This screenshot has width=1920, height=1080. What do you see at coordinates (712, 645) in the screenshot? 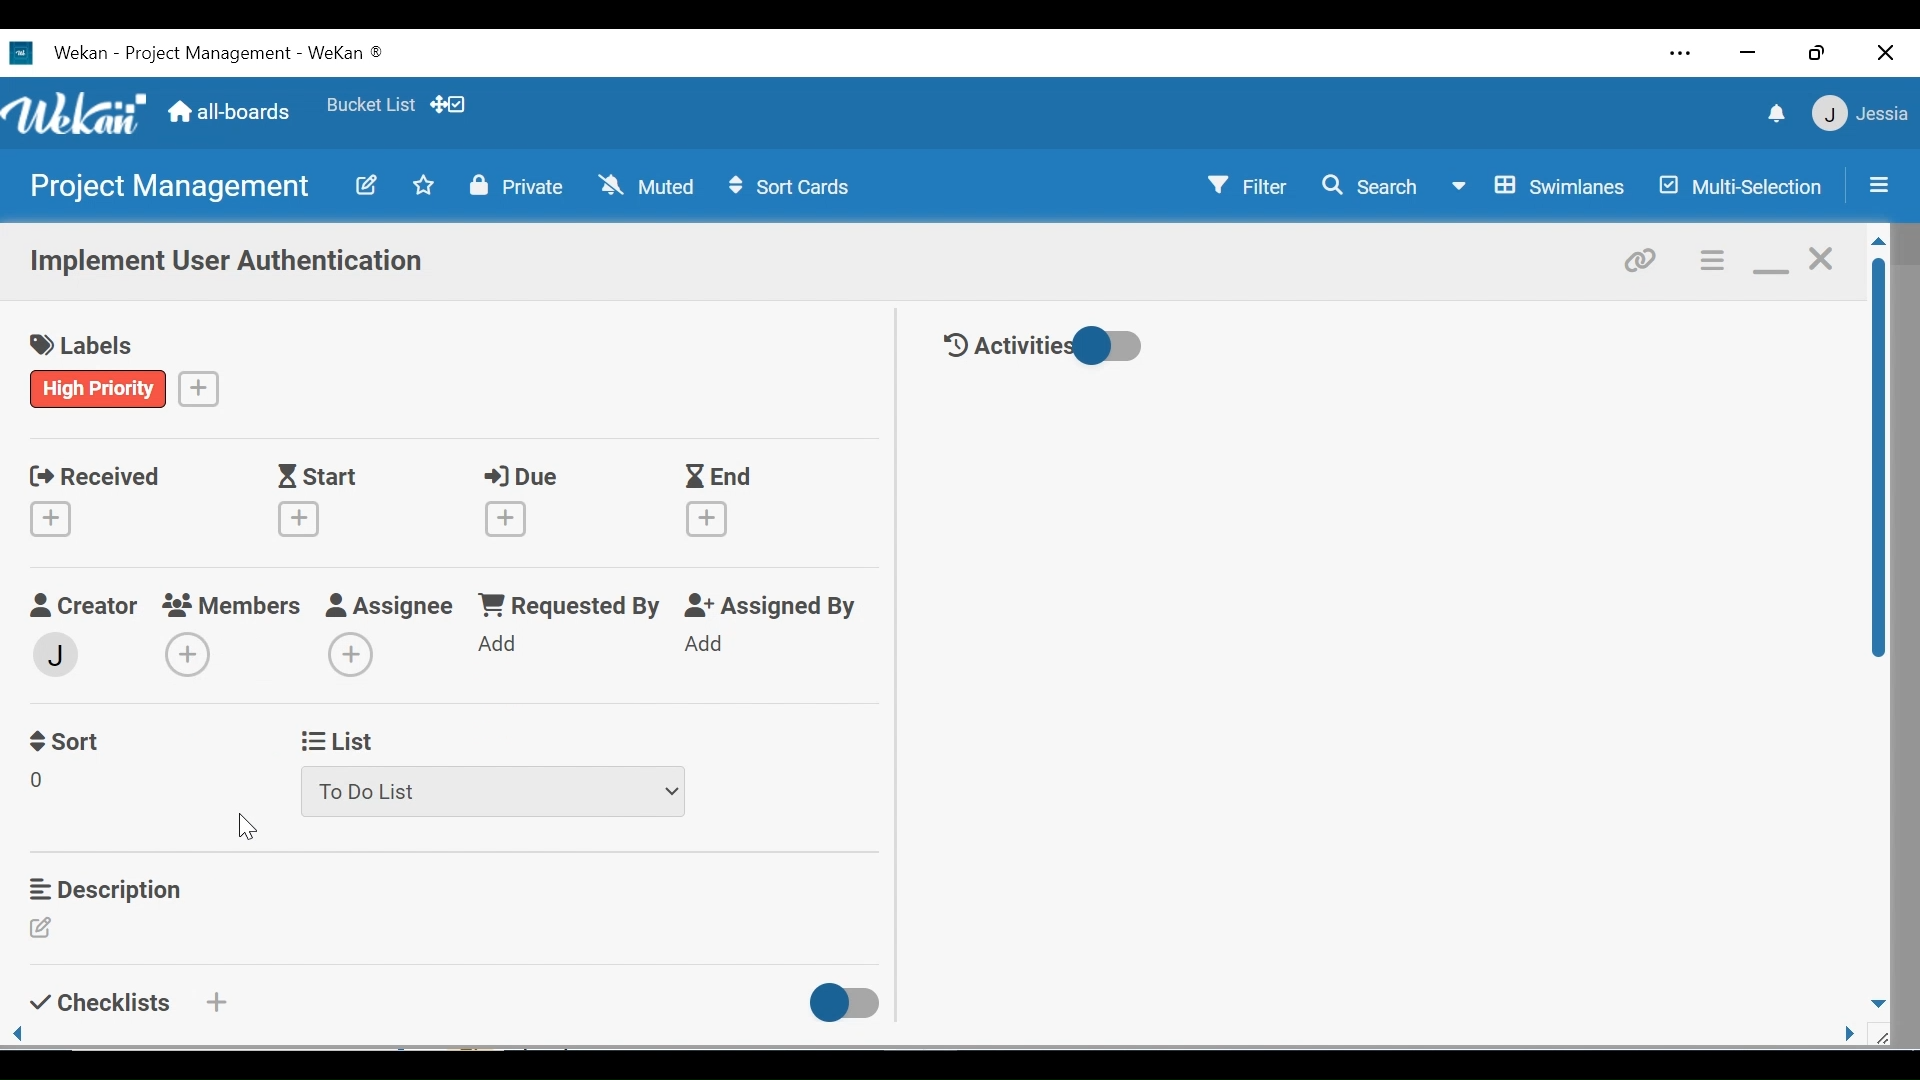
I see `add` at bounding box center [712, 645].